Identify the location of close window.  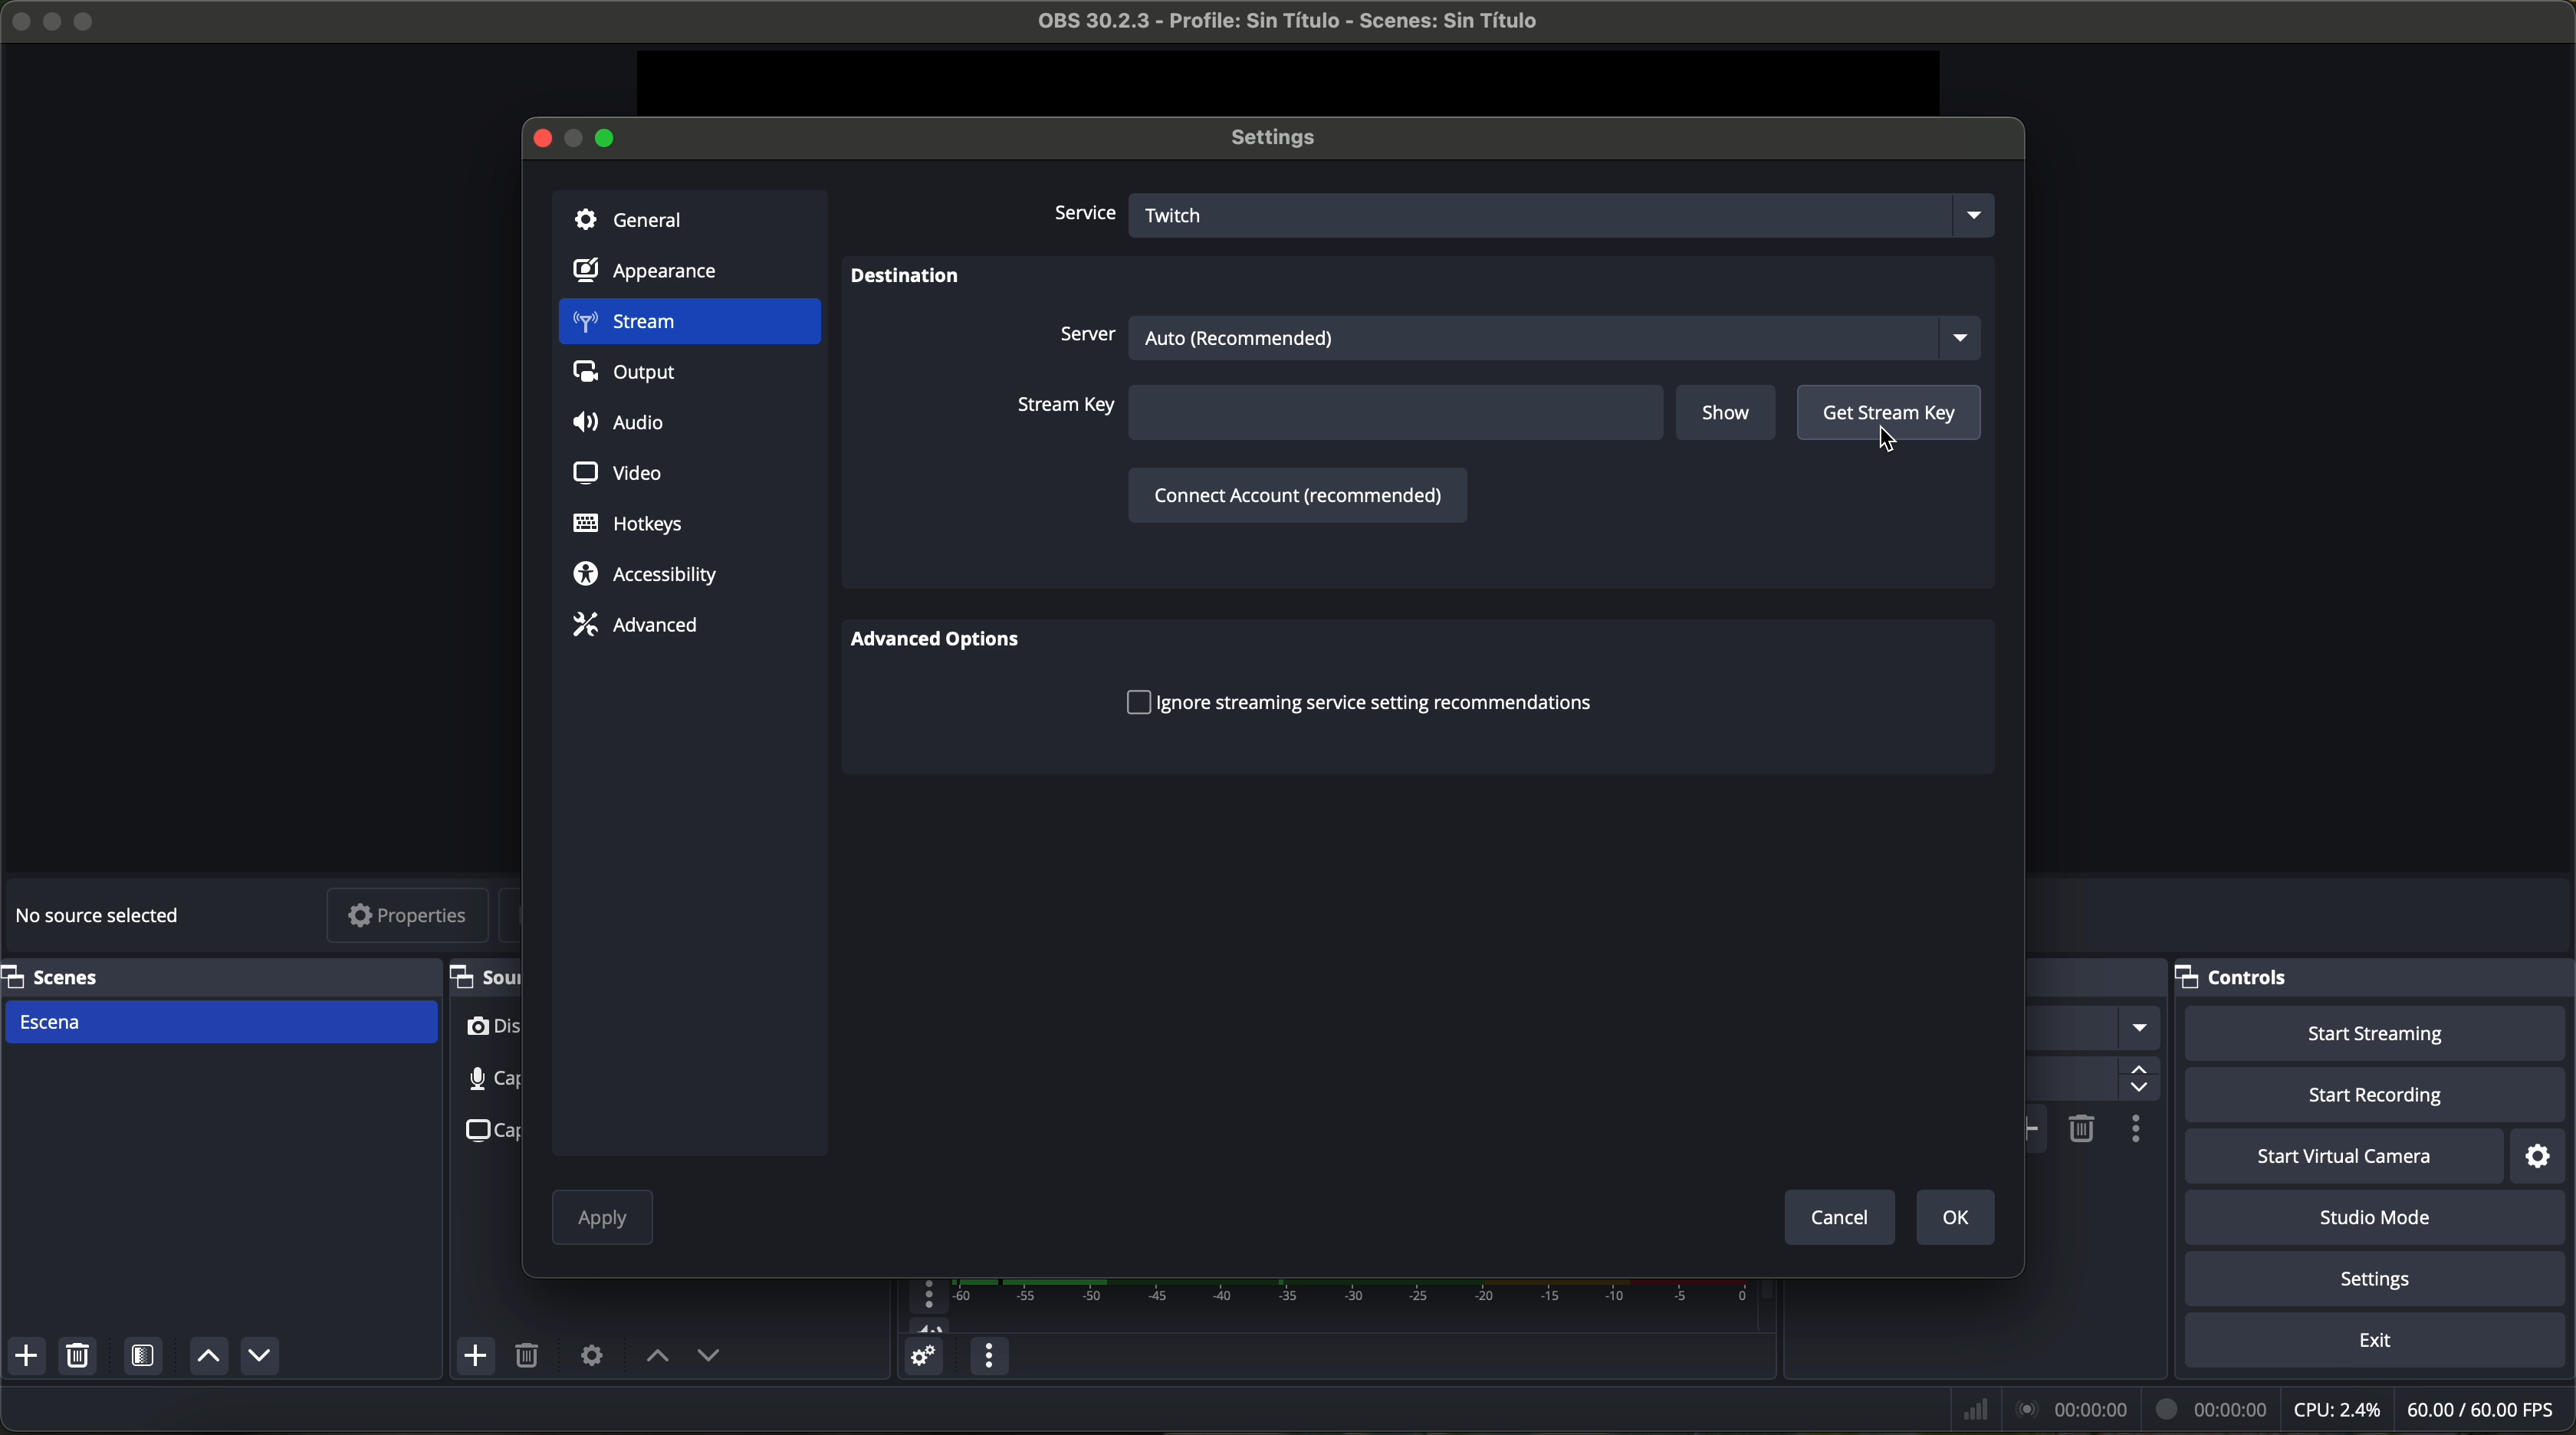
(542, 136).